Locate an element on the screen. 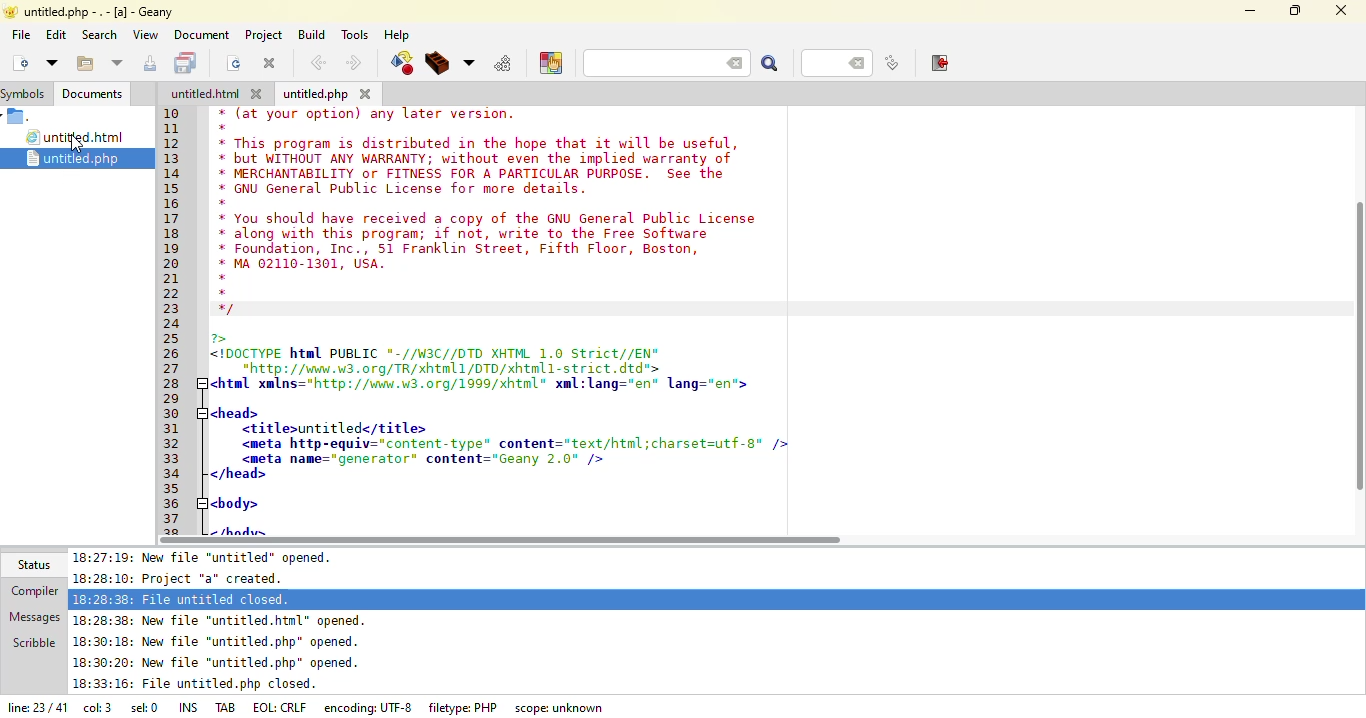 The height and width of the screenshot is (718, 1366). close is located at coordinates (1341, 11).